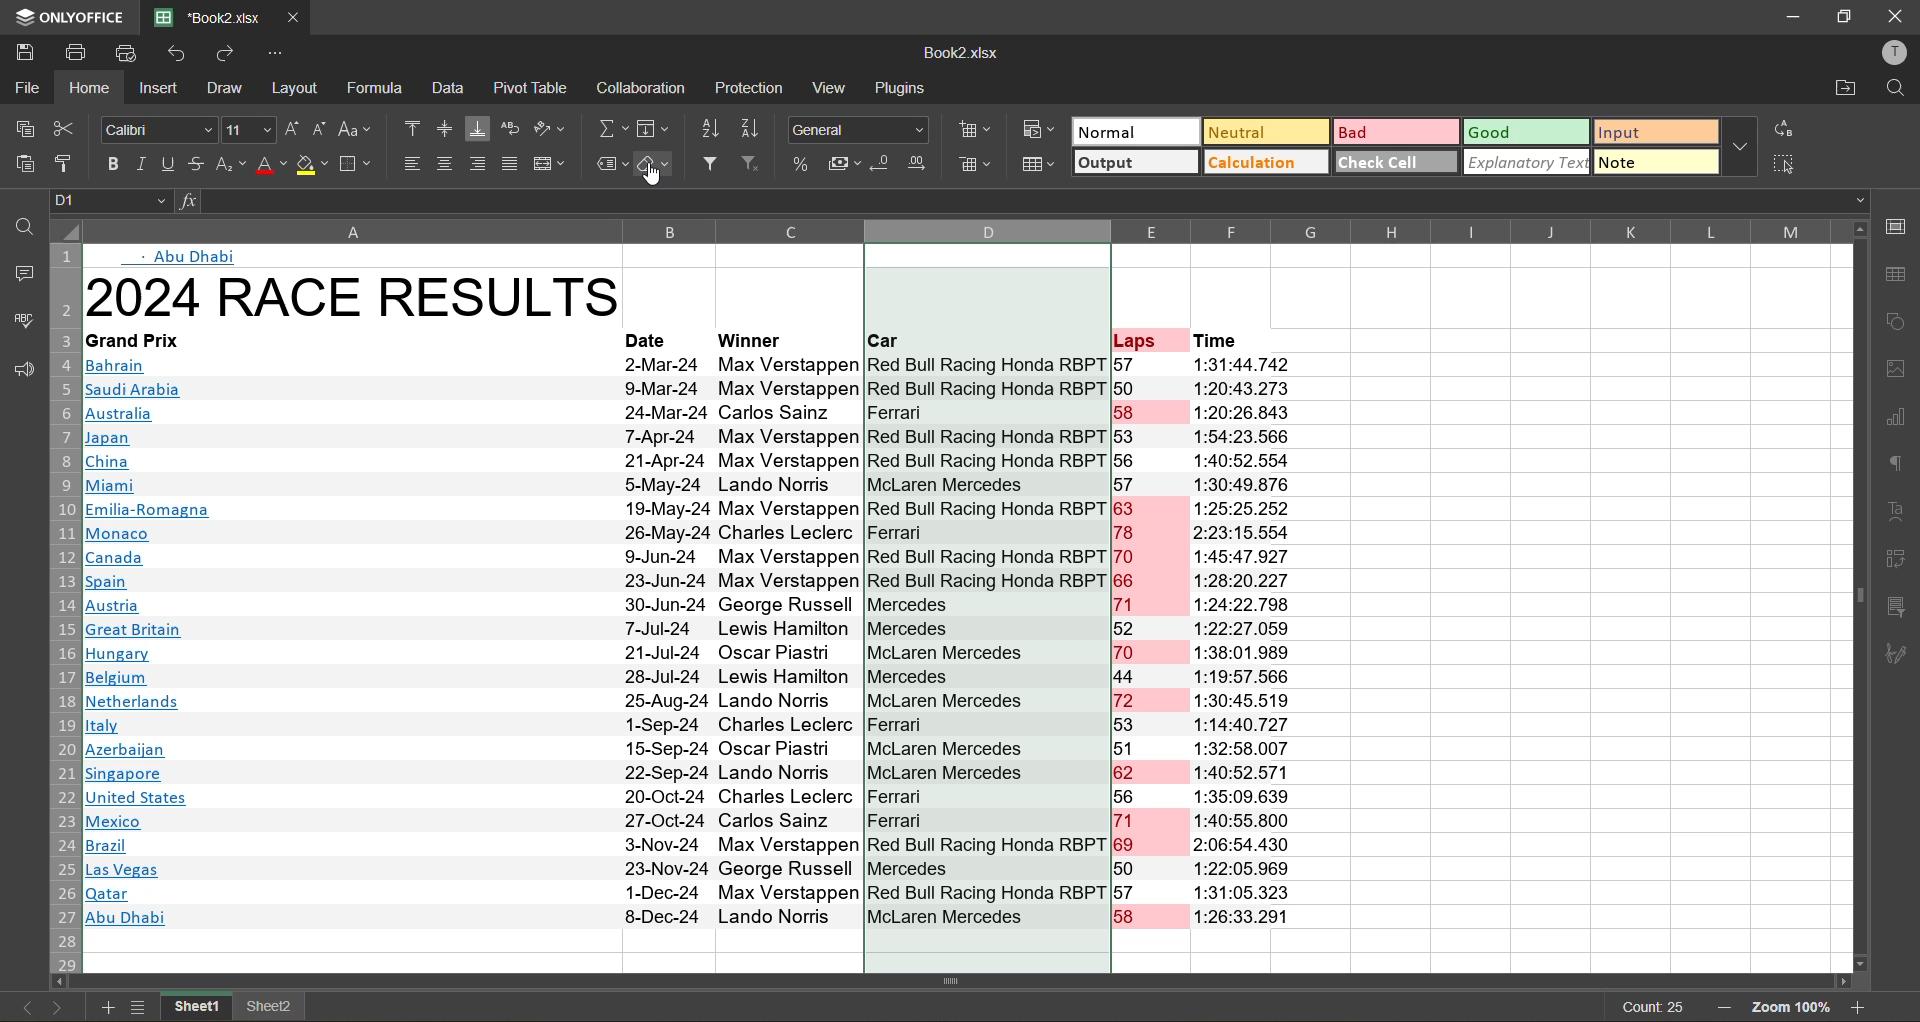 The height and width of the screenshot is (1022, 1920). Describe the element at coordinates (554, 165) in the screenshot. I see `merge and center` at that location.